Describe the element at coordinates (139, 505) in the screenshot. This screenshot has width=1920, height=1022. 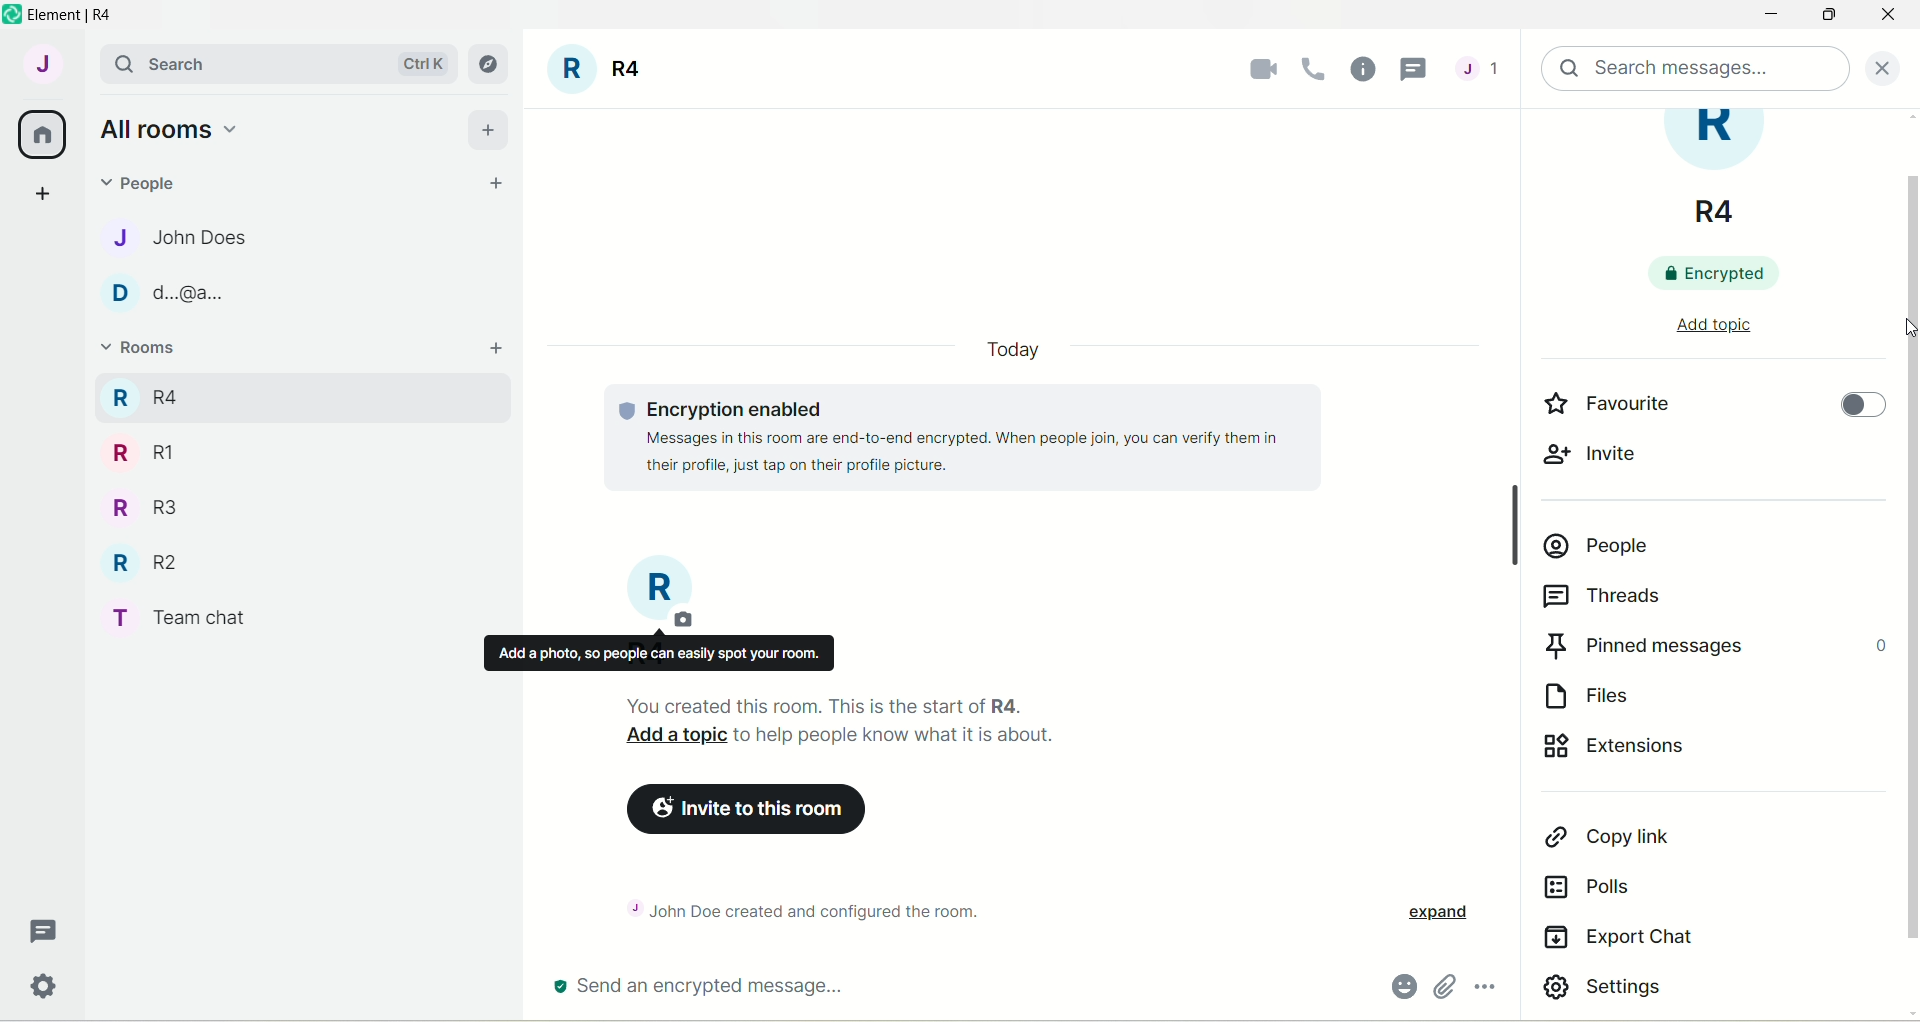
I see `R R3` at that location.